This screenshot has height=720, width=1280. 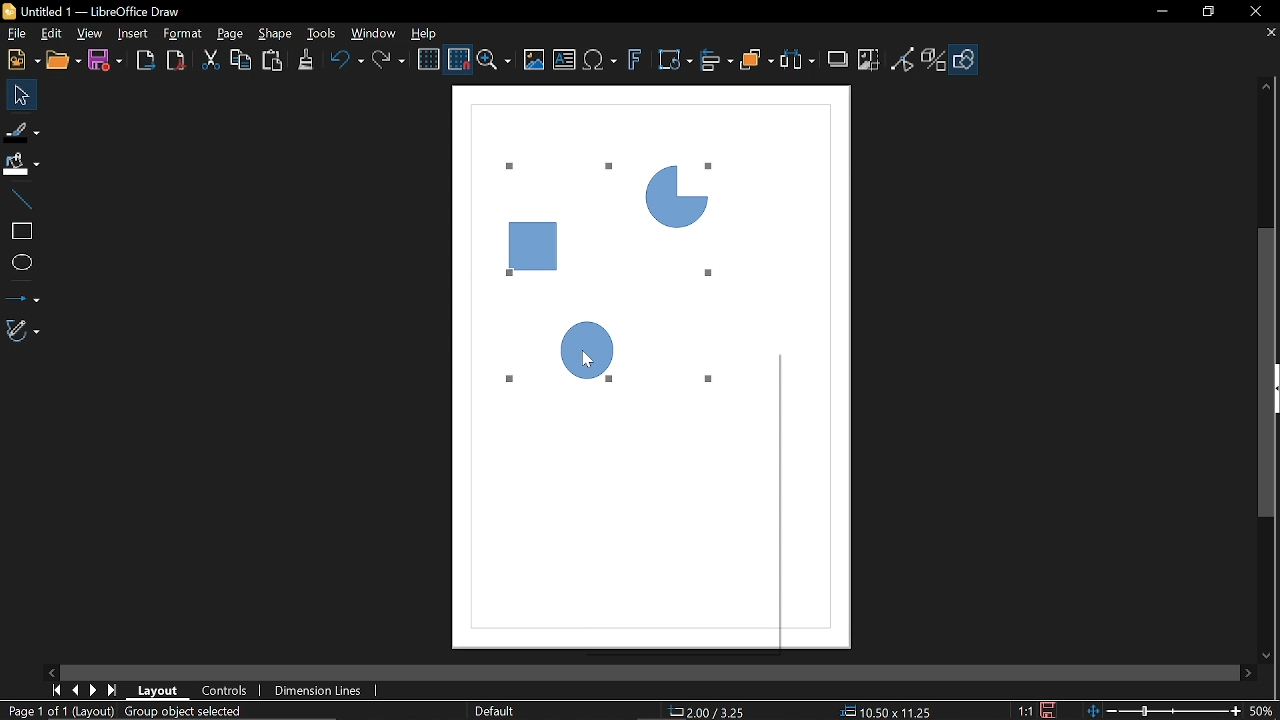 I want to click on Current page, so click(x=58, y=711).